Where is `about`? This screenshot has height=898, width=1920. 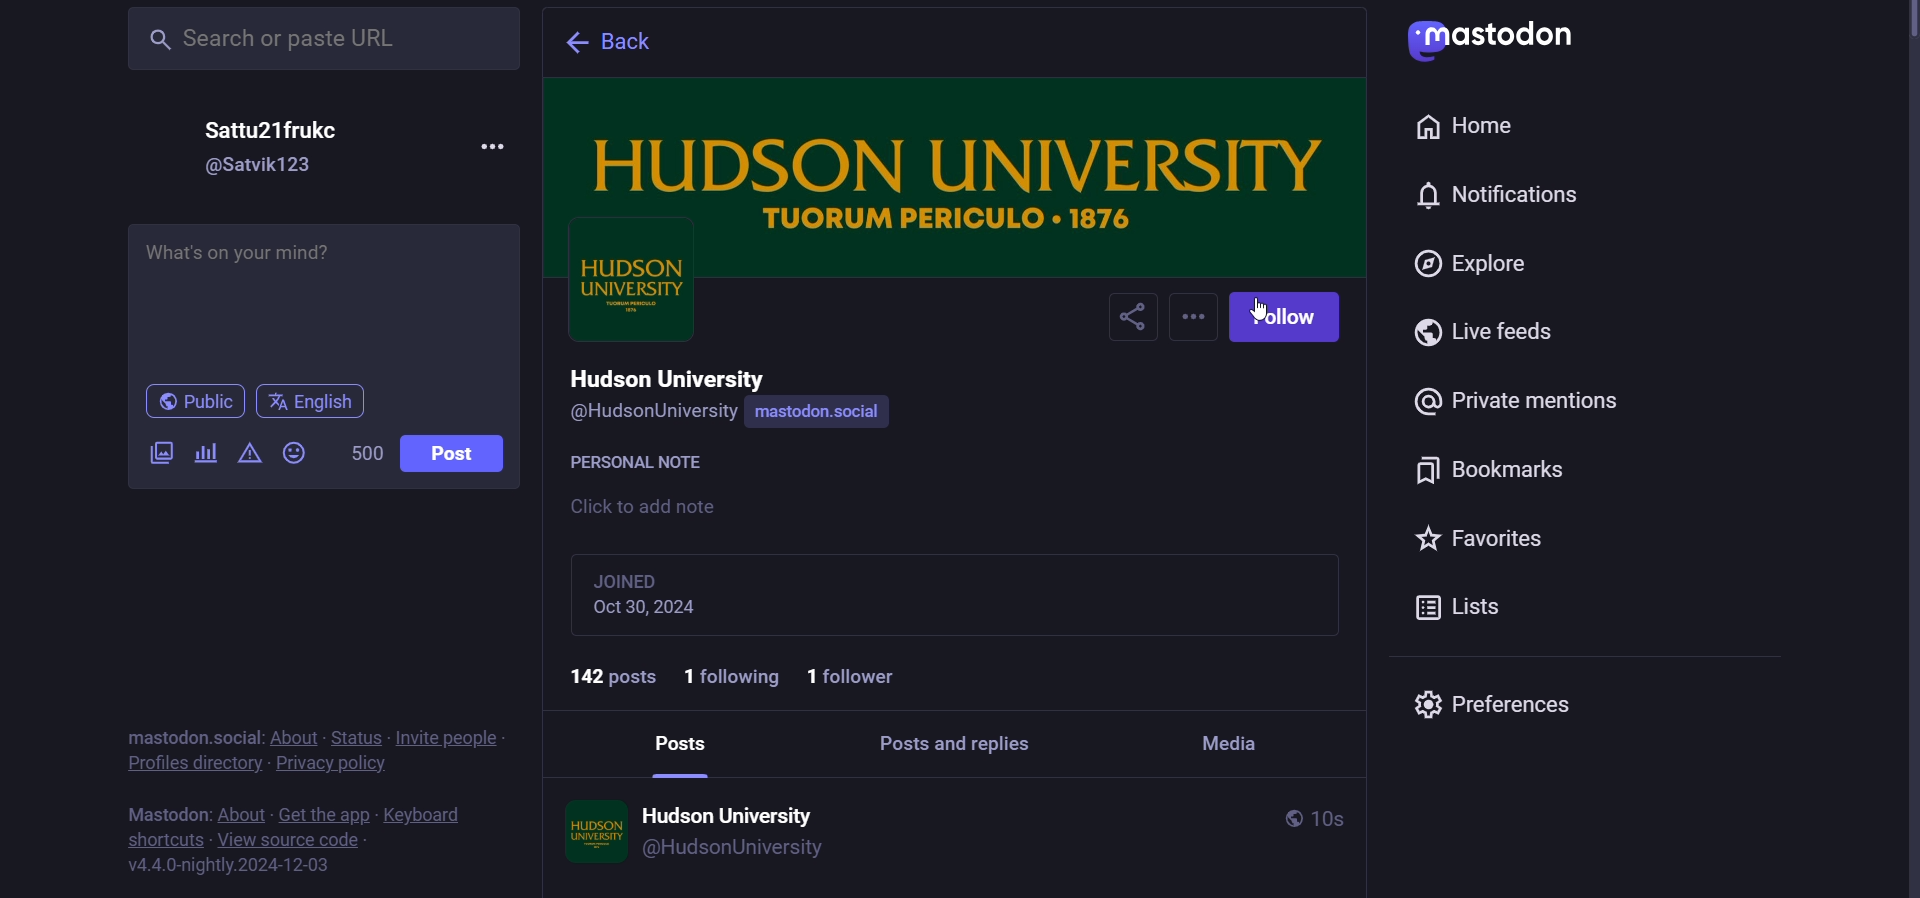 about is located at coordinates (294, 737).